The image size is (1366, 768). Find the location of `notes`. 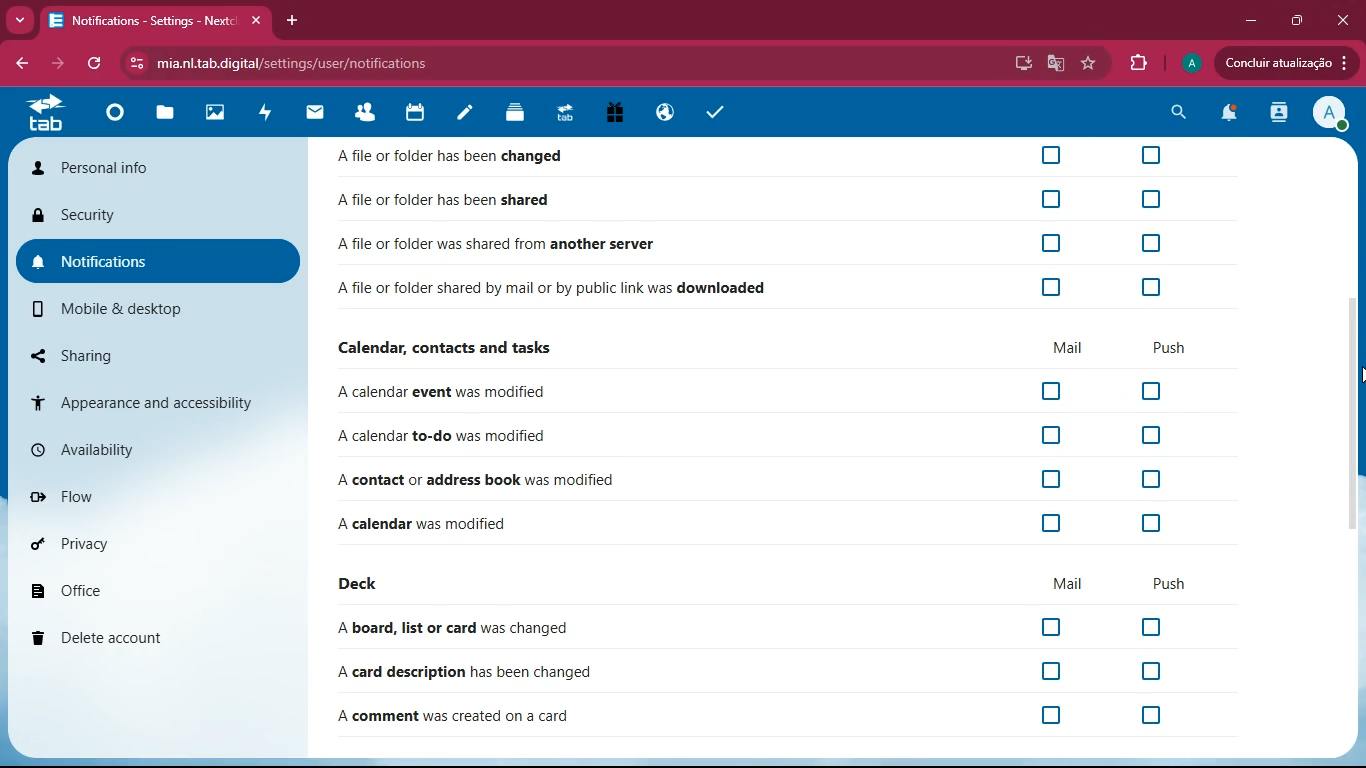

notes is located at coordinates (466, 115).